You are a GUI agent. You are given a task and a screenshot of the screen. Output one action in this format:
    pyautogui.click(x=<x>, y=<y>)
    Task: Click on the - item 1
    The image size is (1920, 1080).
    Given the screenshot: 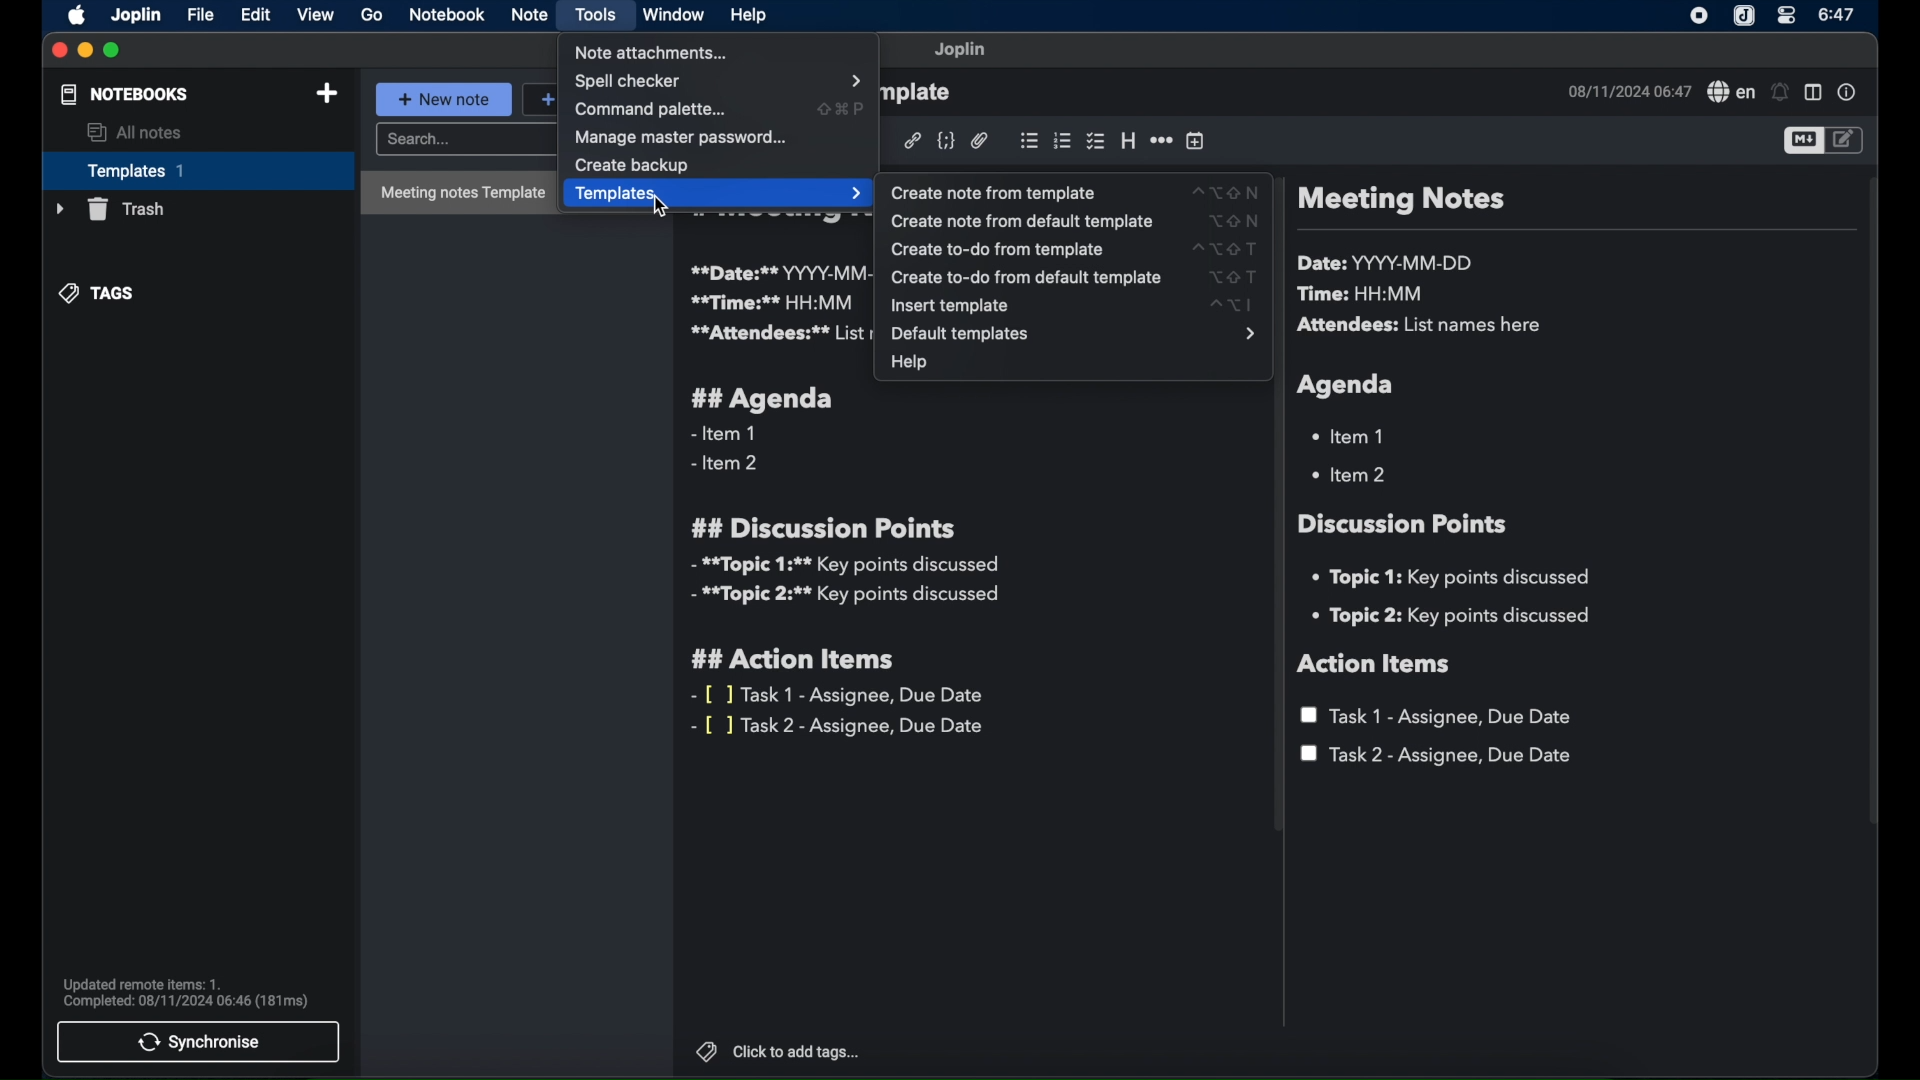 What is the action you would take?
    pyautogui.click(x=722, y=434)
    